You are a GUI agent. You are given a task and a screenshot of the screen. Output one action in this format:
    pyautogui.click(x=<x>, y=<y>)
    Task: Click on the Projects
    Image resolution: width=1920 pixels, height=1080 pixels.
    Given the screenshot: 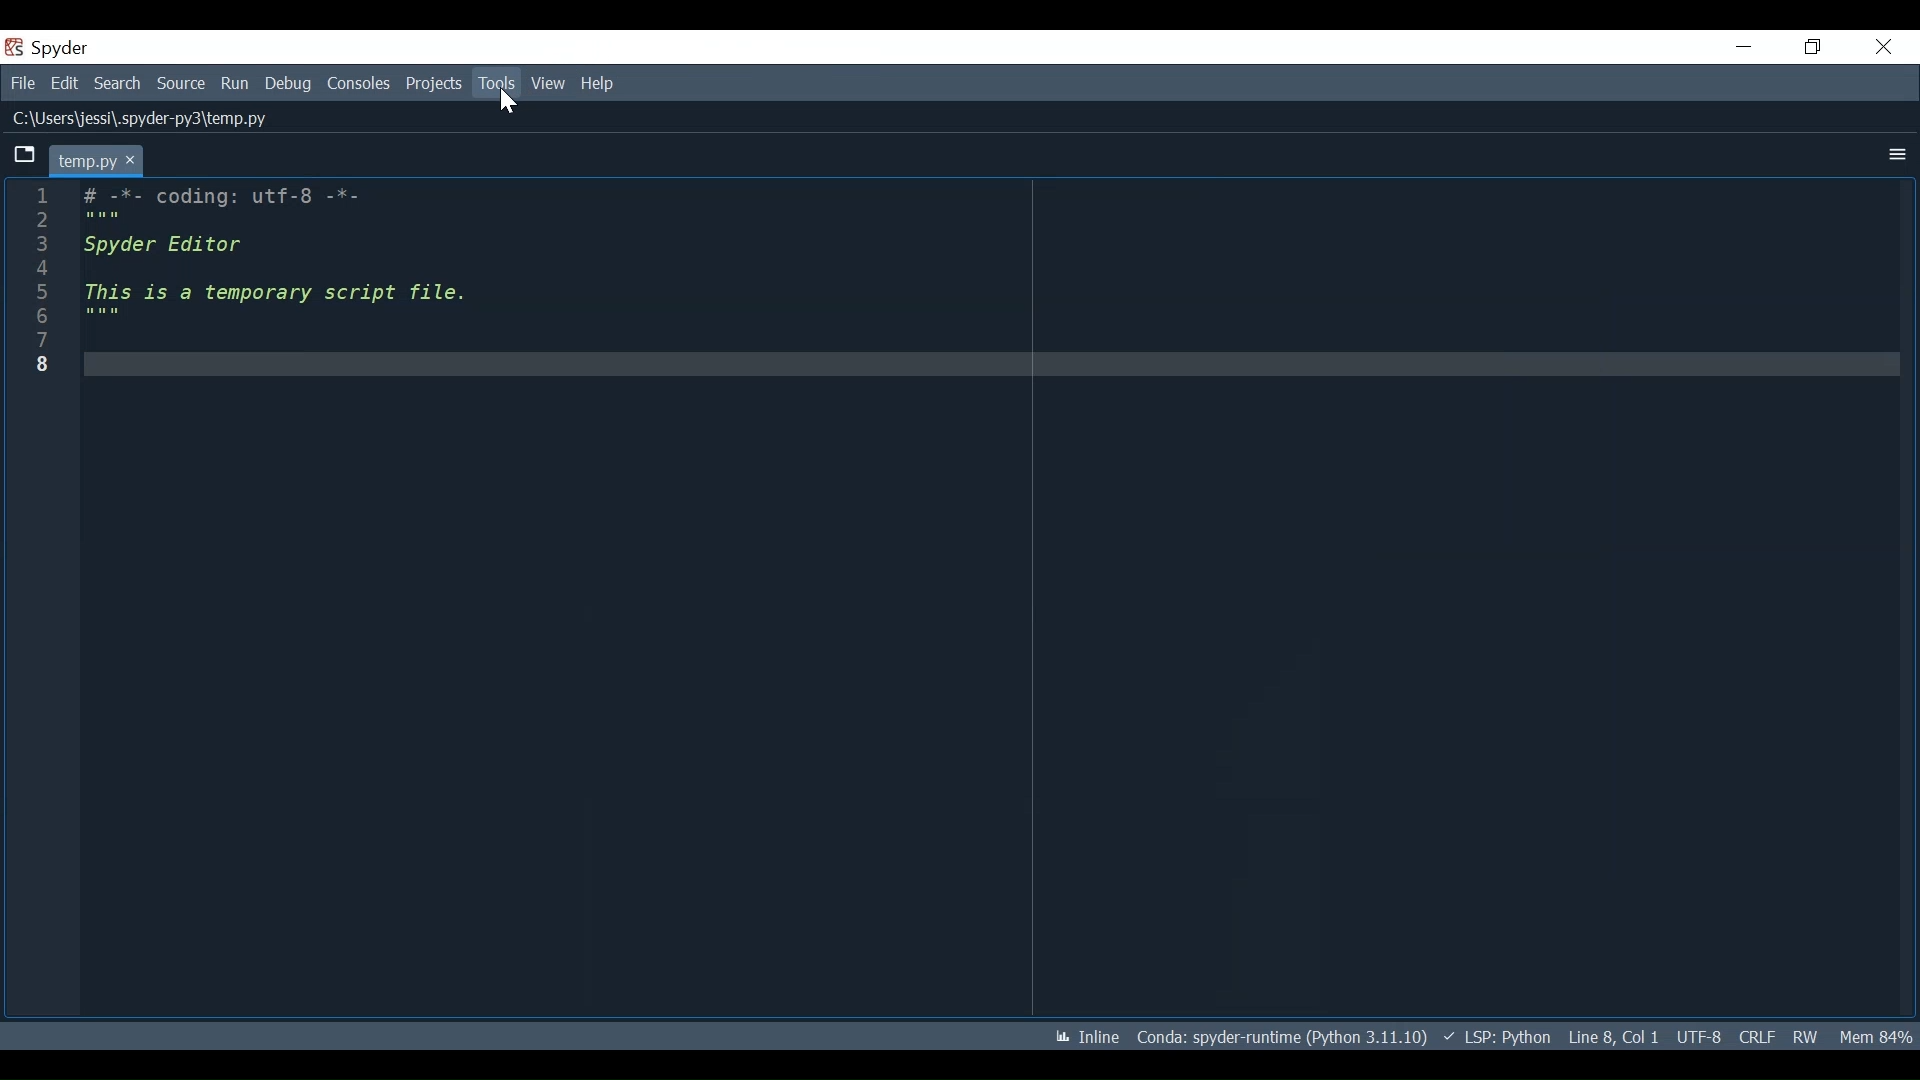 What is the action you would take?
    pyautogui.click(x=433, y=84)
    